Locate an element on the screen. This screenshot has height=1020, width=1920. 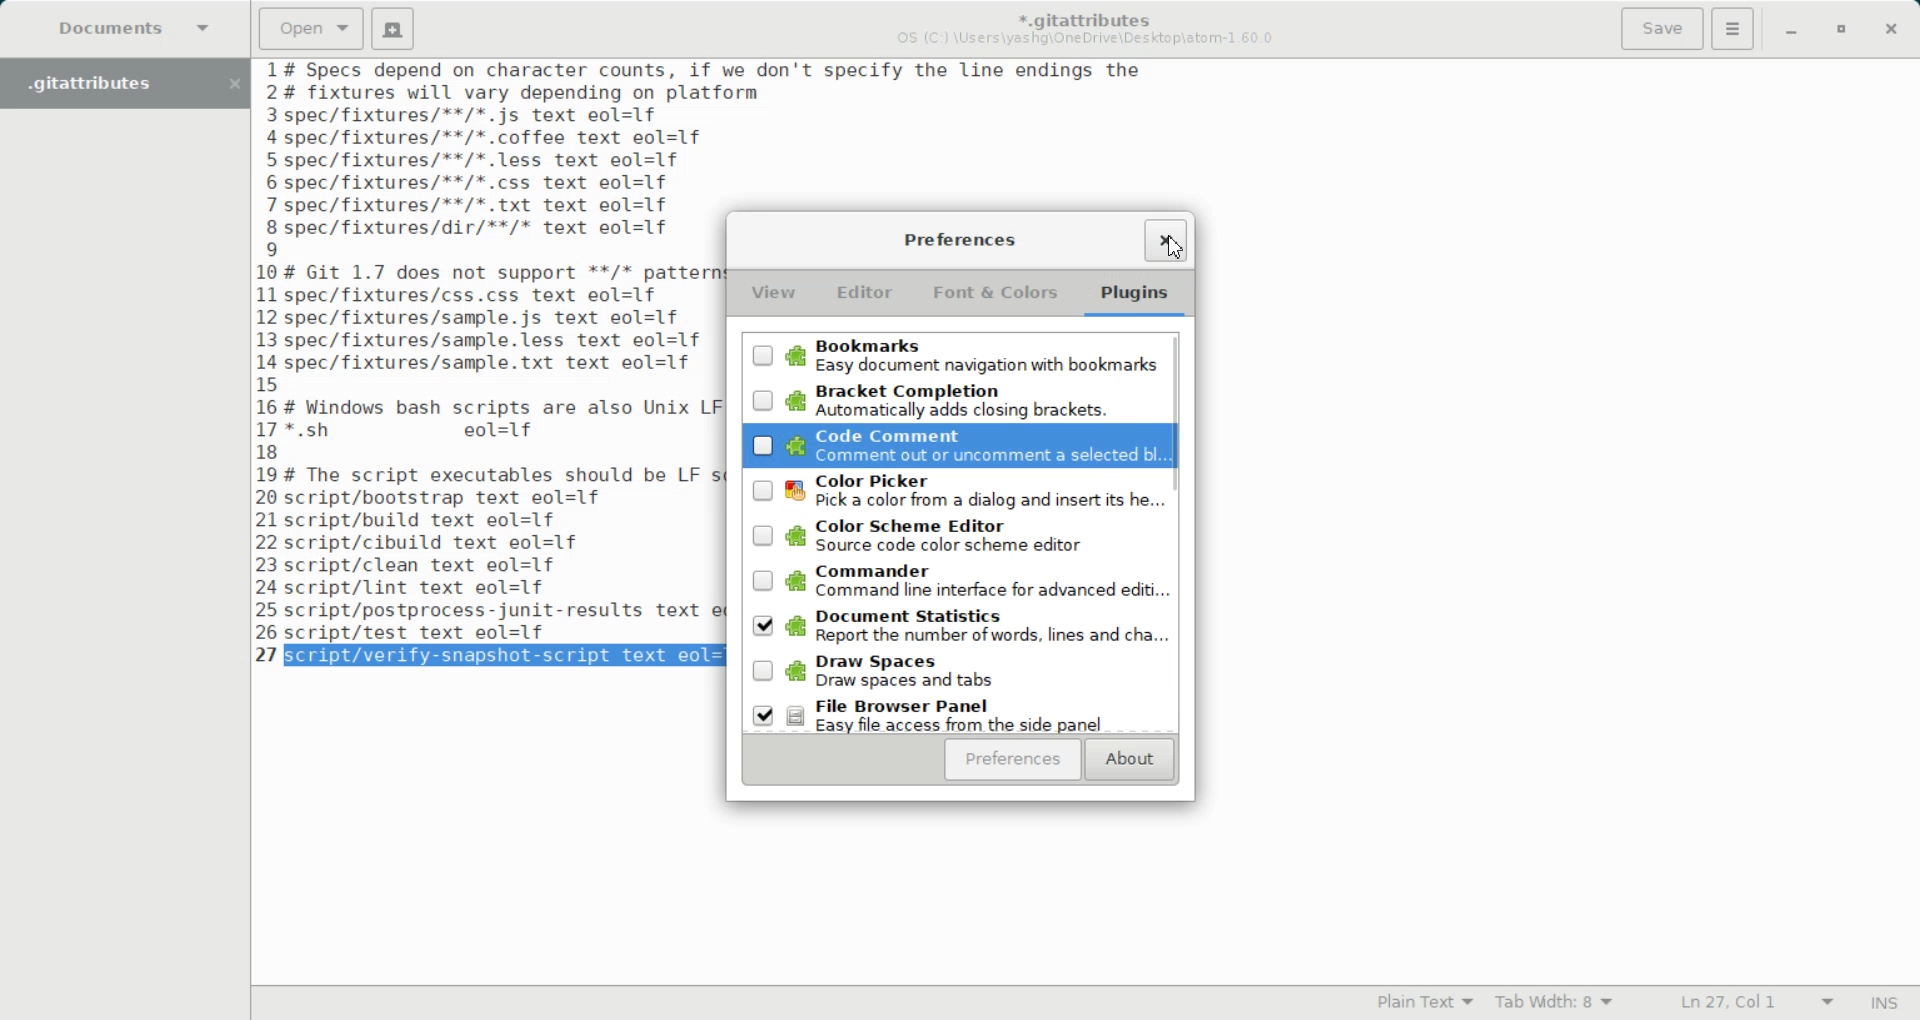
Editor is located at coordinates (864, 293).